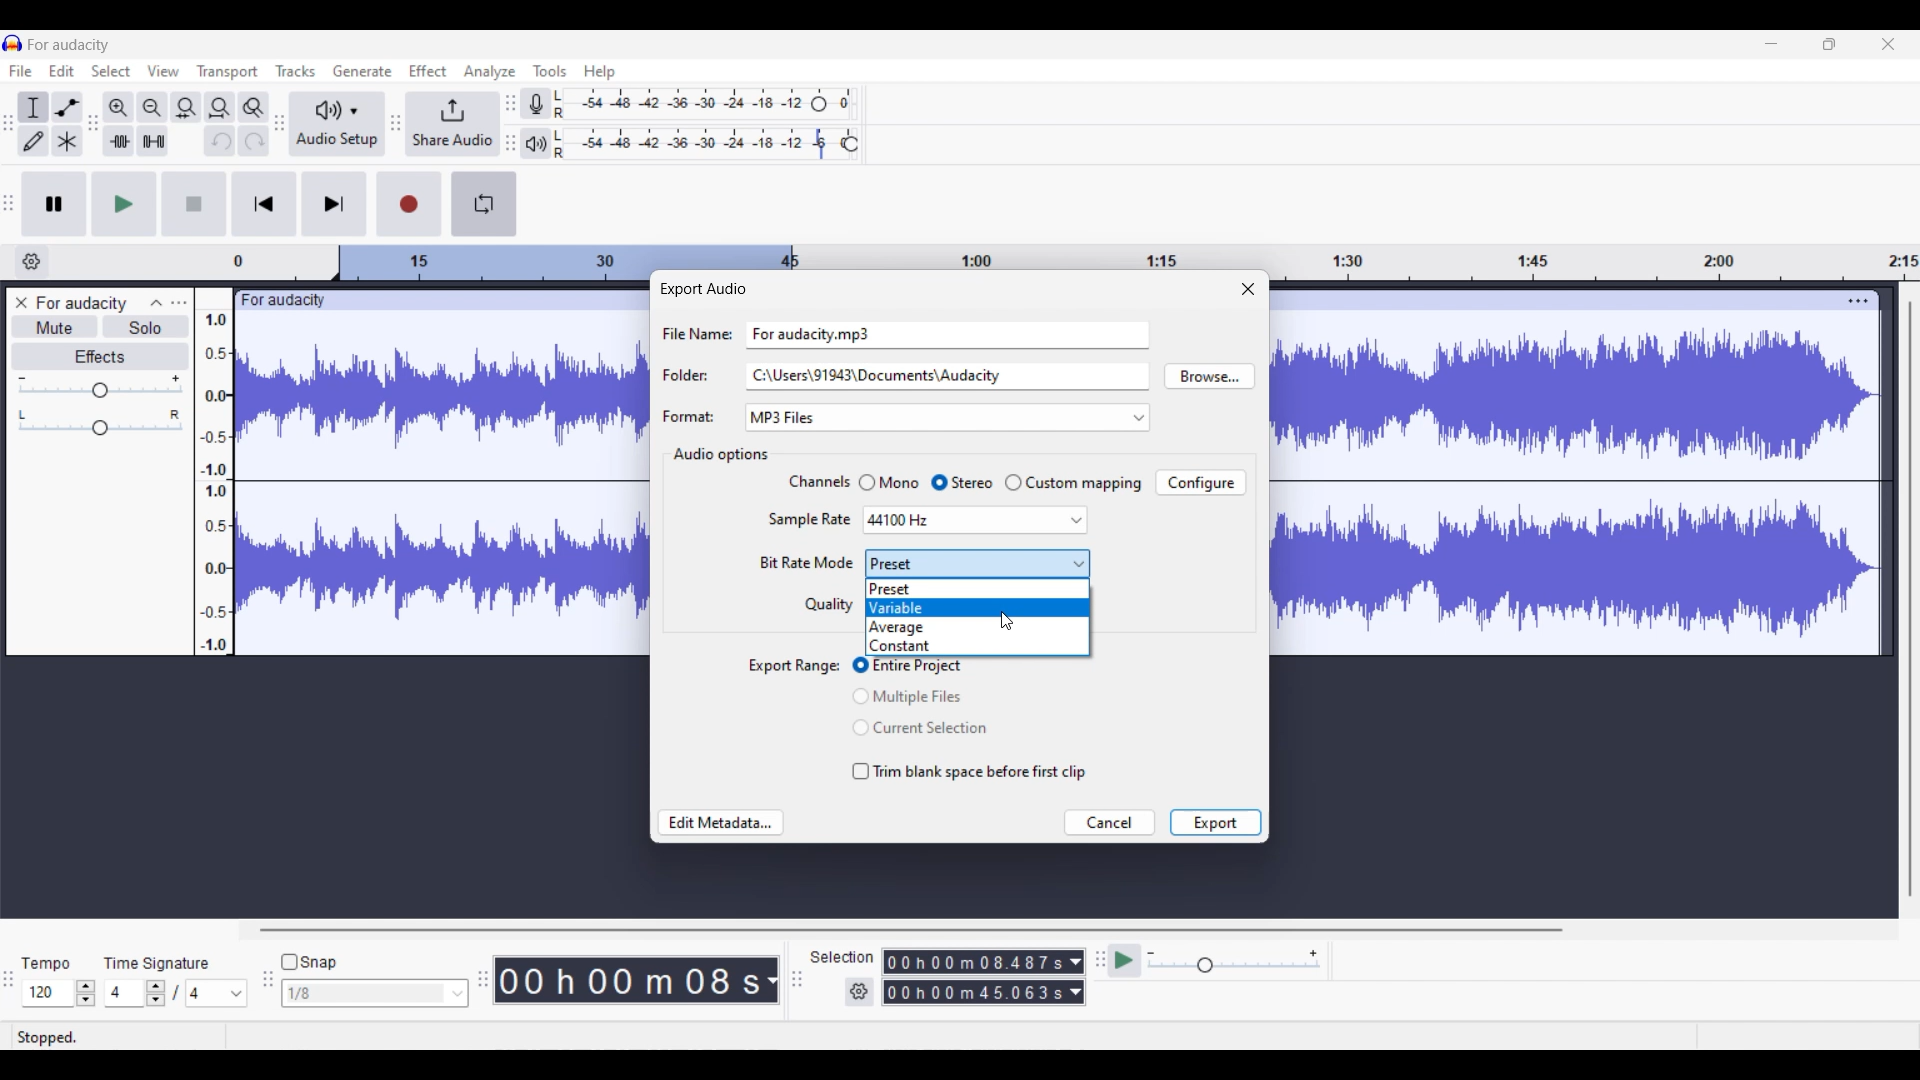 The height and width of the screenshot is (1080, 1920). Describe the element at coordinates (56, 326) in the screenshot. I see `Mute` at that location.